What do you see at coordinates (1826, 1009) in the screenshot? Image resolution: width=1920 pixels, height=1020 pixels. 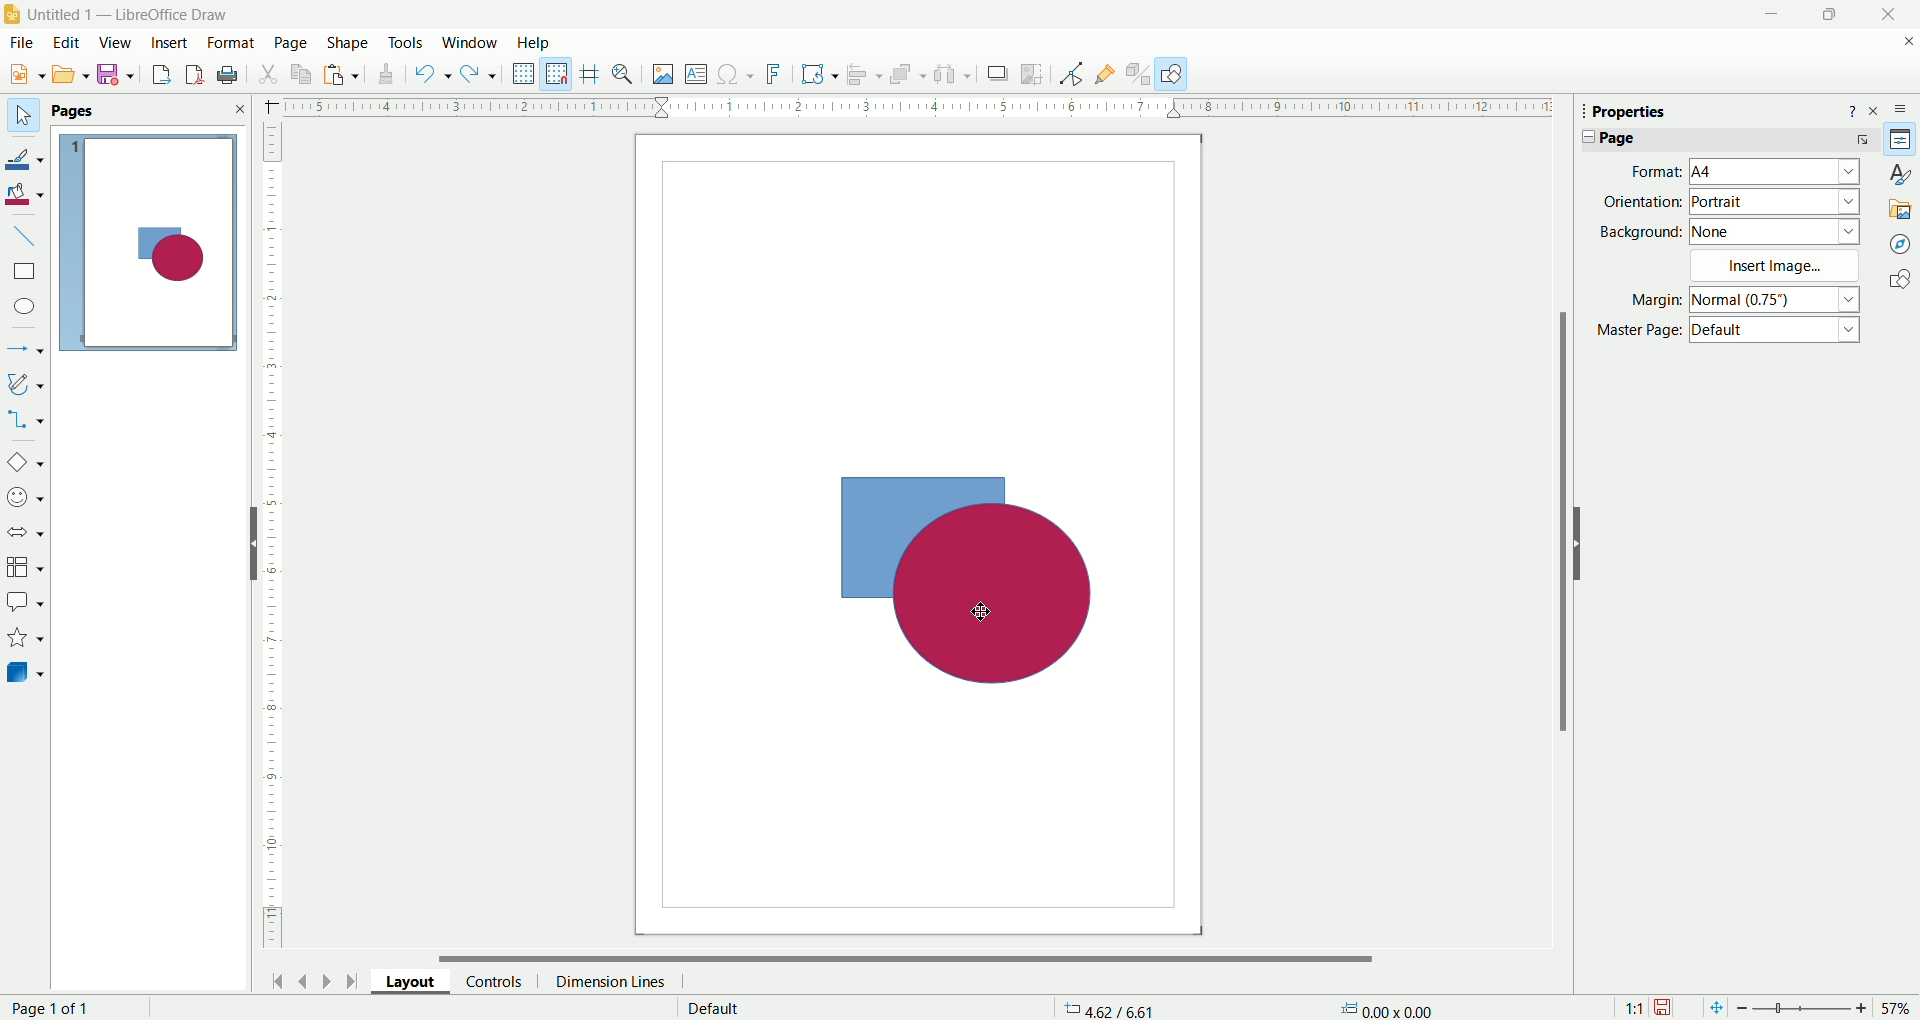 I see `zoom factor` at bounding box center [1826, 1009].